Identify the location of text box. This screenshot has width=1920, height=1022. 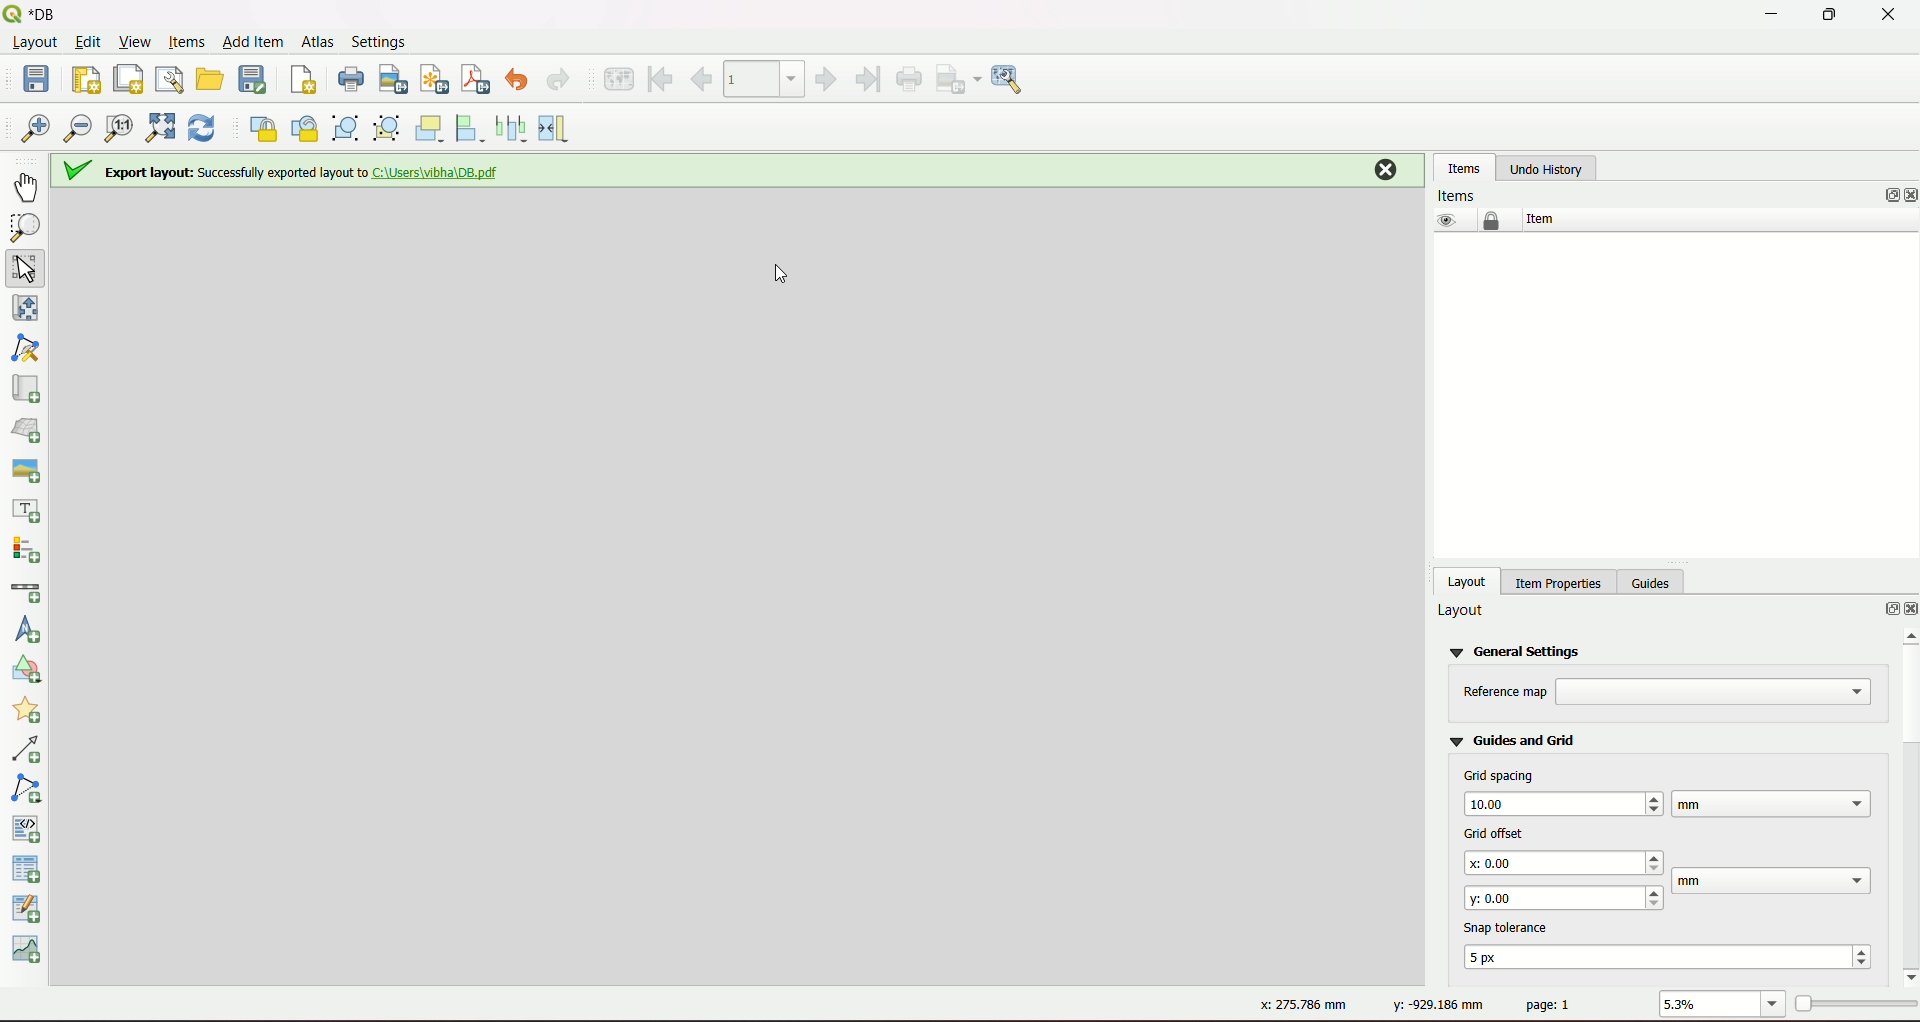
(1715, 692).